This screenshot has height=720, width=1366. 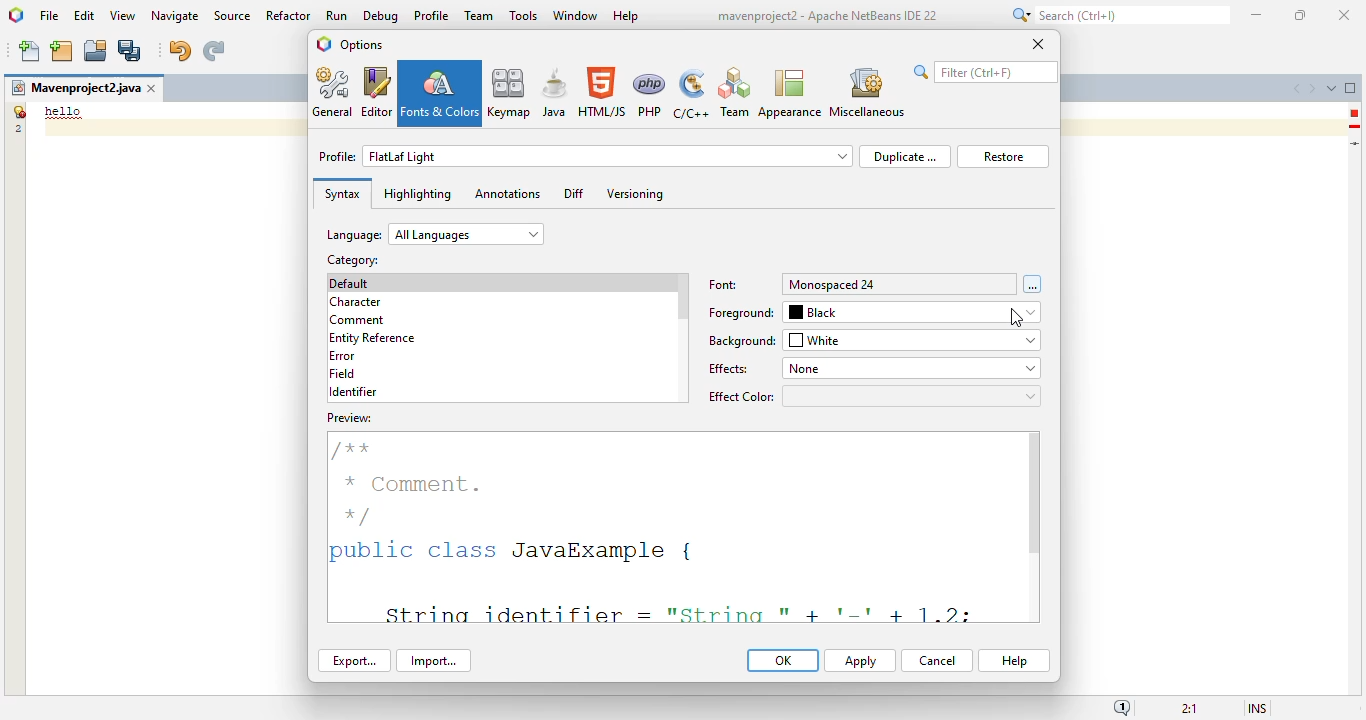 I want to click on logo, so click(x=324, y=44).